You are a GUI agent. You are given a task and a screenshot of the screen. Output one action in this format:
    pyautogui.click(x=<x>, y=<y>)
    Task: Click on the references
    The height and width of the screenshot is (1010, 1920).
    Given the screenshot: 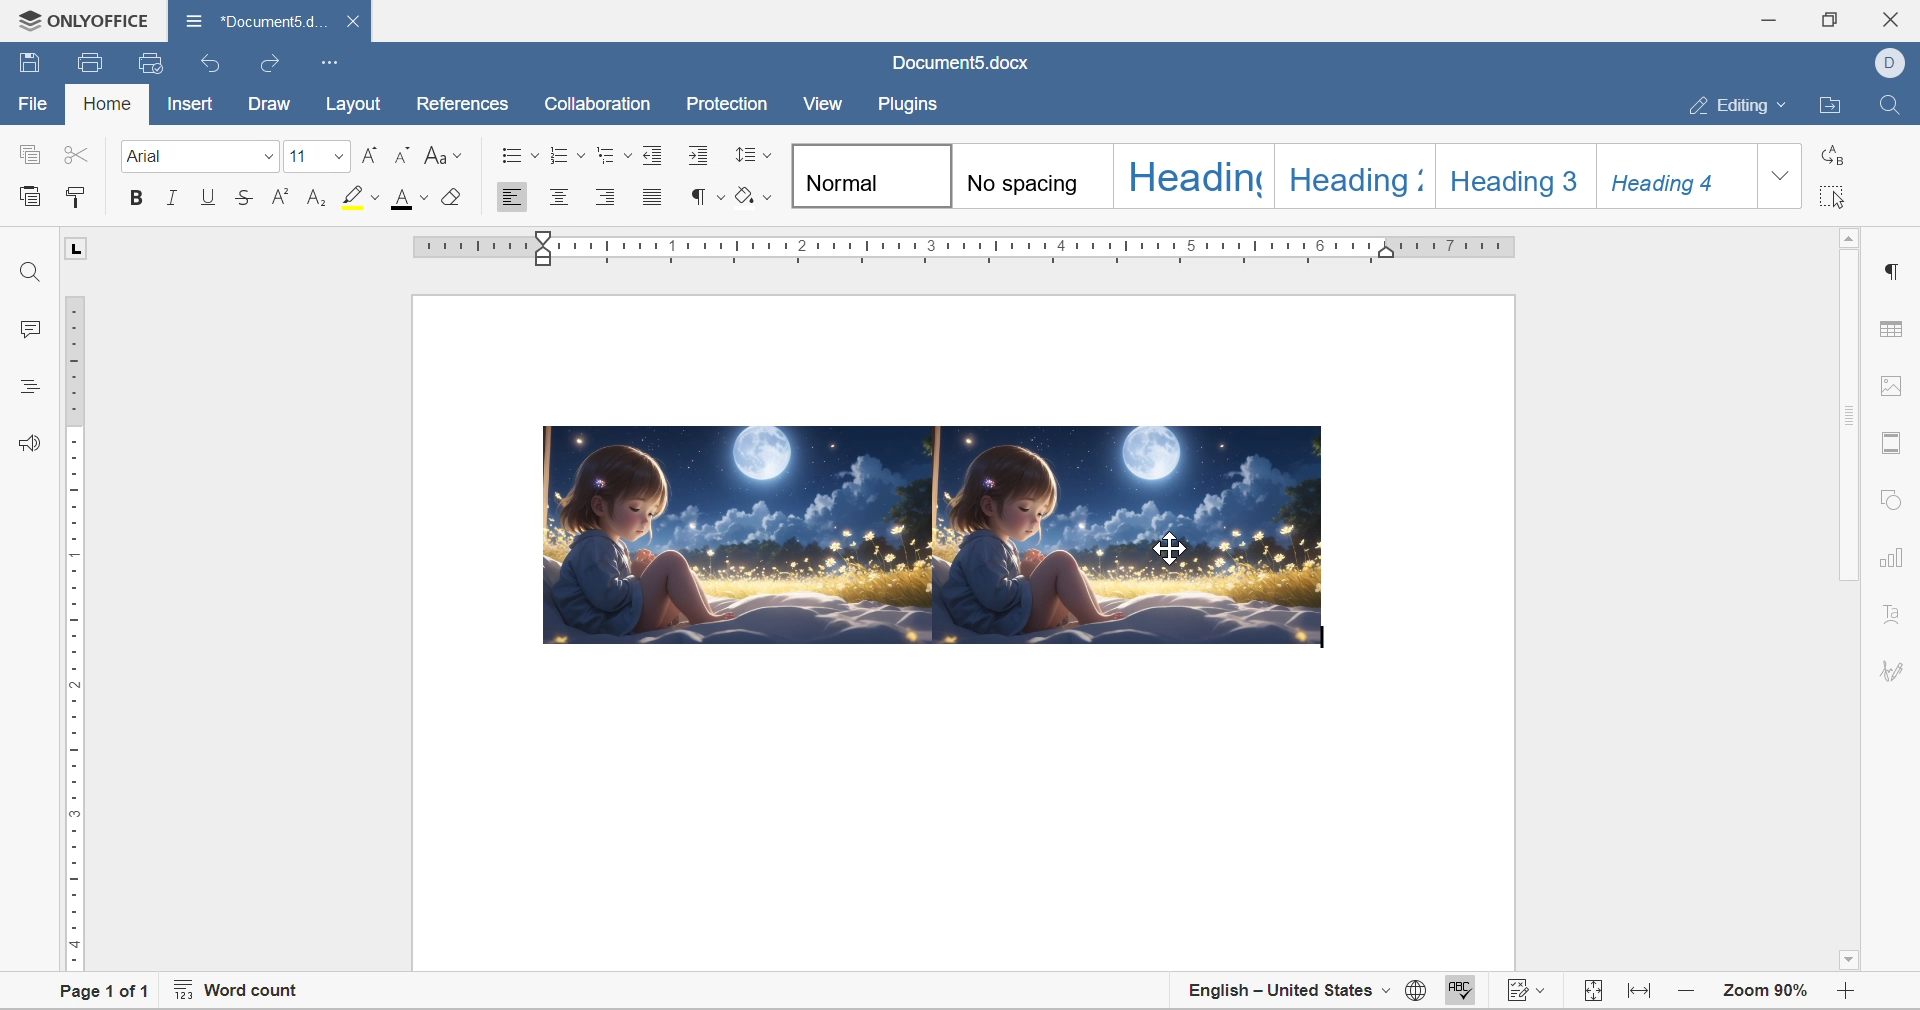 What is the action you would take?
    pyautogui.click(x=460, y=106)
    